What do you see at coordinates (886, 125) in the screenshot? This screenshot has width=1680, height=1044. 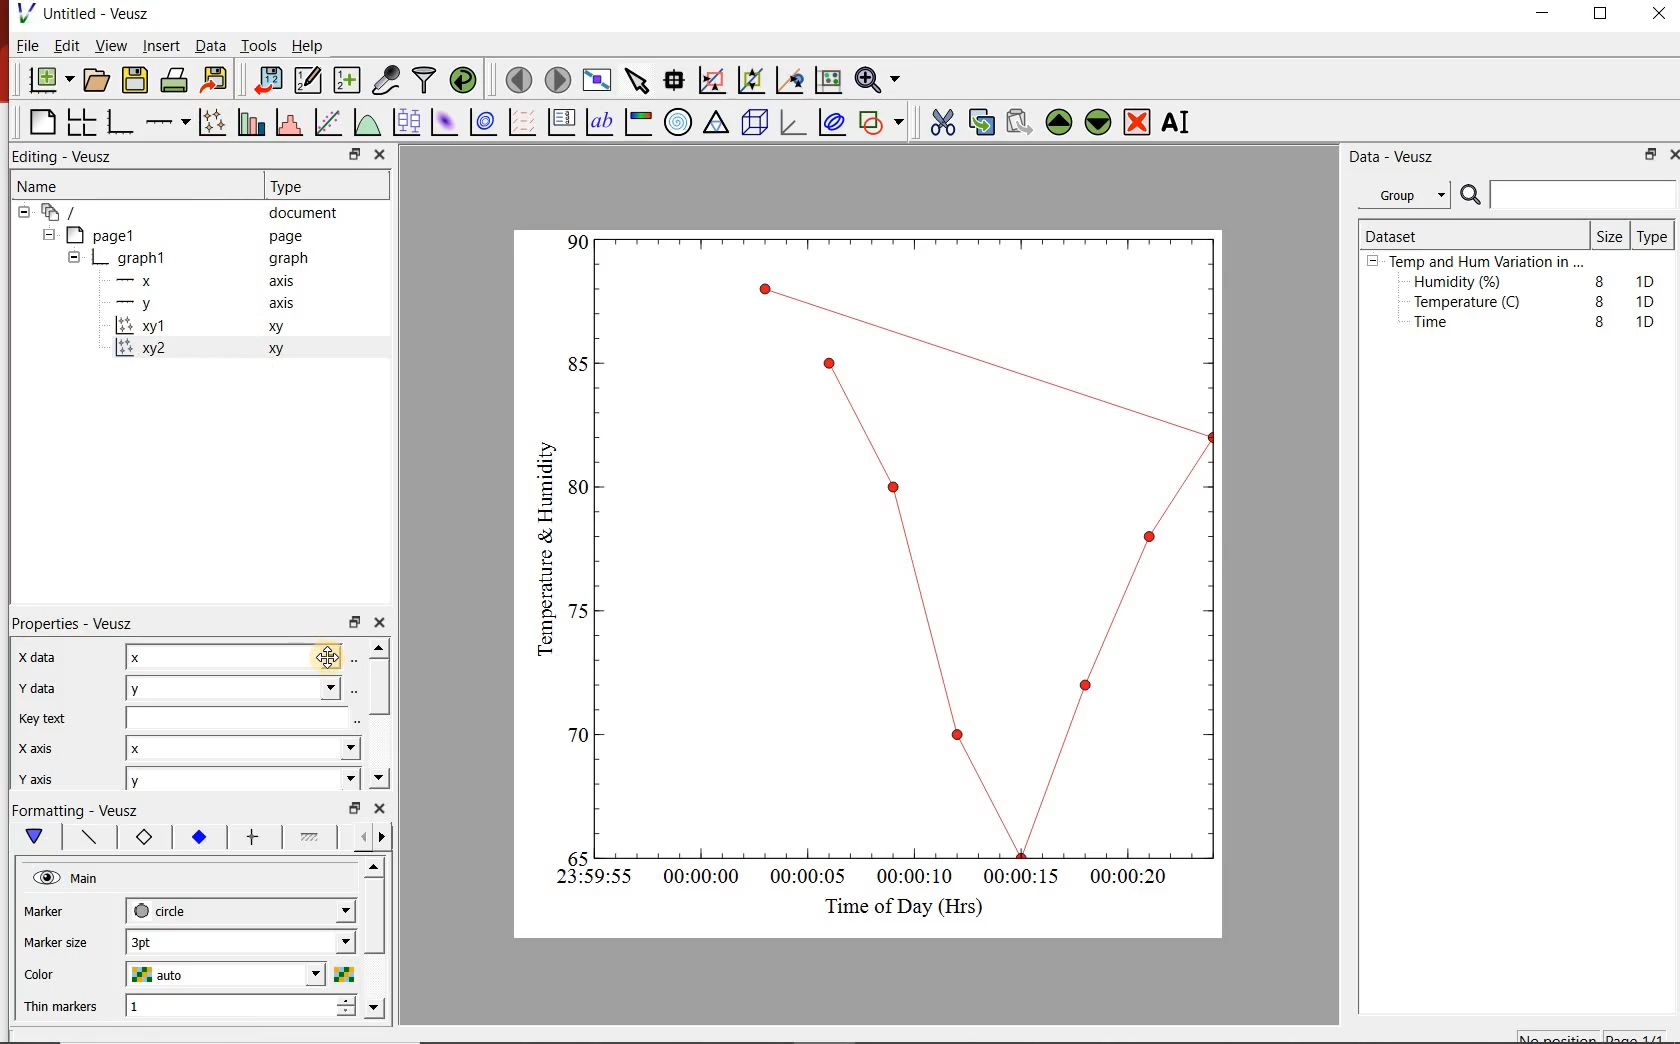 I see `add a shape to the plot` at bounding box center [886, 125].